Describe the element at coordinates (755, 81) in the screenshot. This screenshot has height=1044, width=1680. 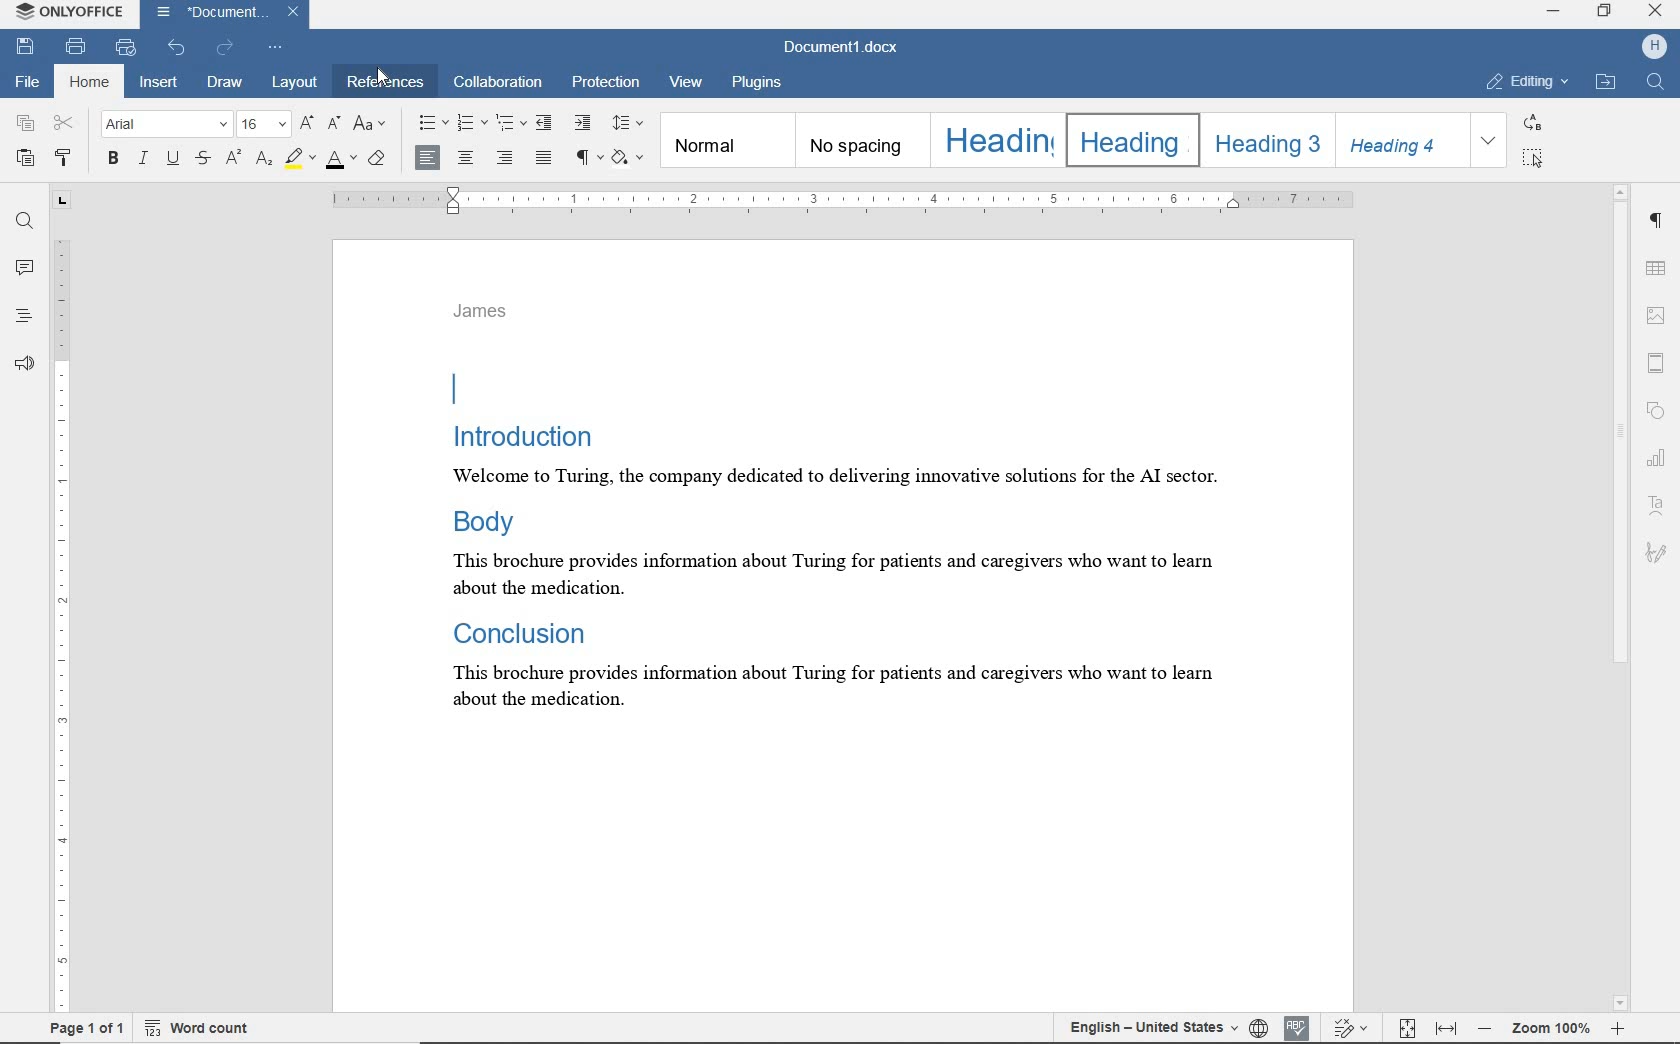
I see `plugins` at that location.